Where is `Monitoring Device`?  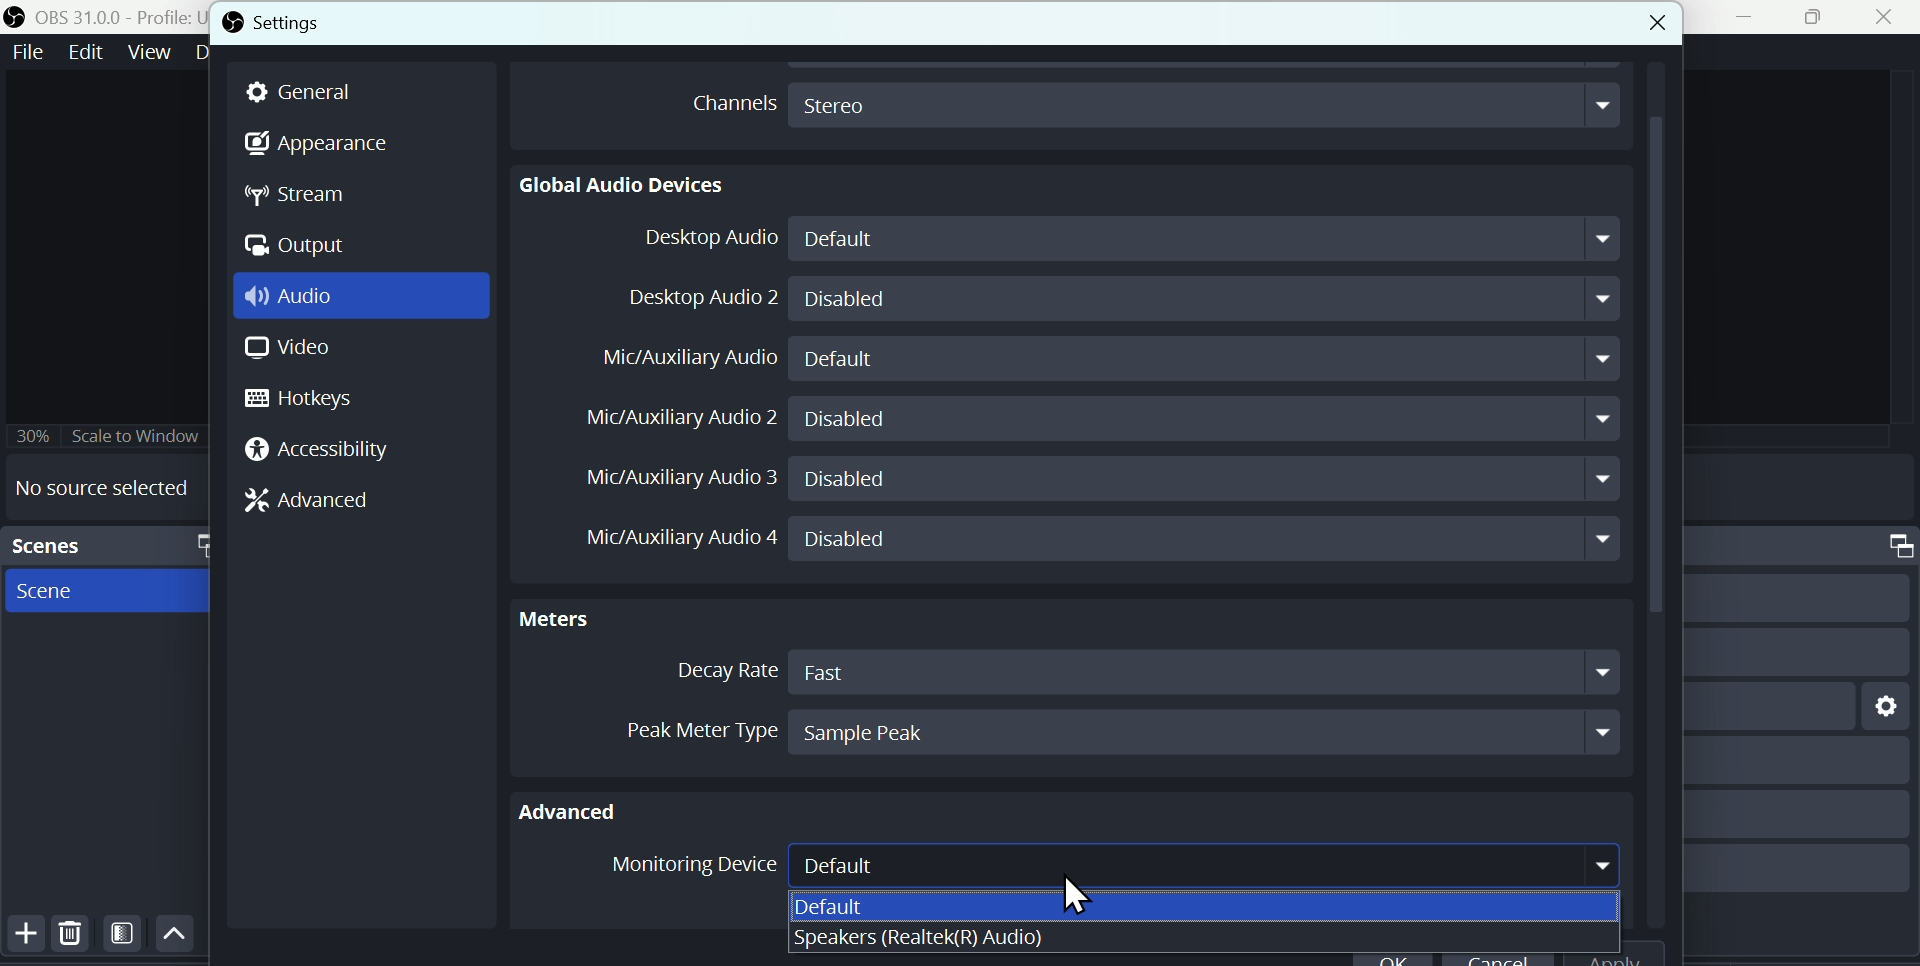
Monitoring Device is located at coordinates (688, 868).